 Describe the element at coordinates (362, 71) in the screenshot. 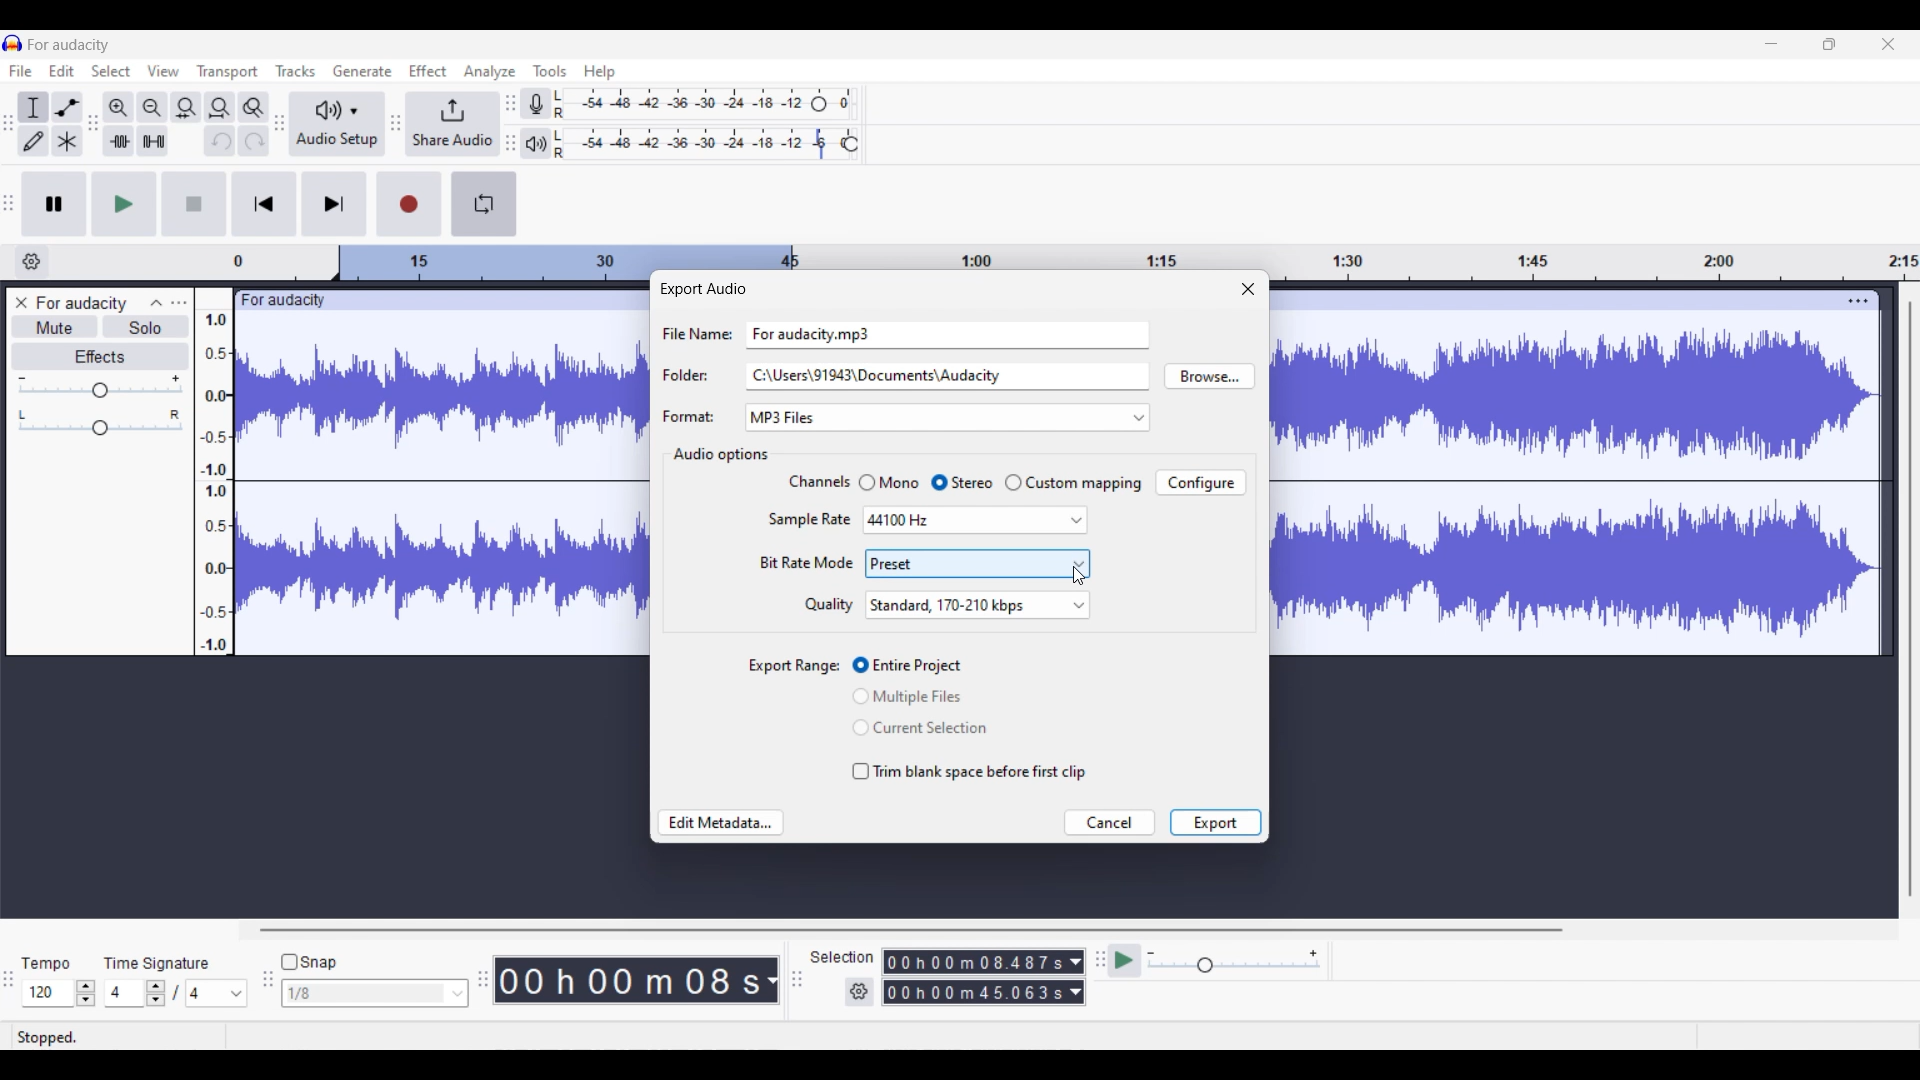

I see `Generate menu` at that location.